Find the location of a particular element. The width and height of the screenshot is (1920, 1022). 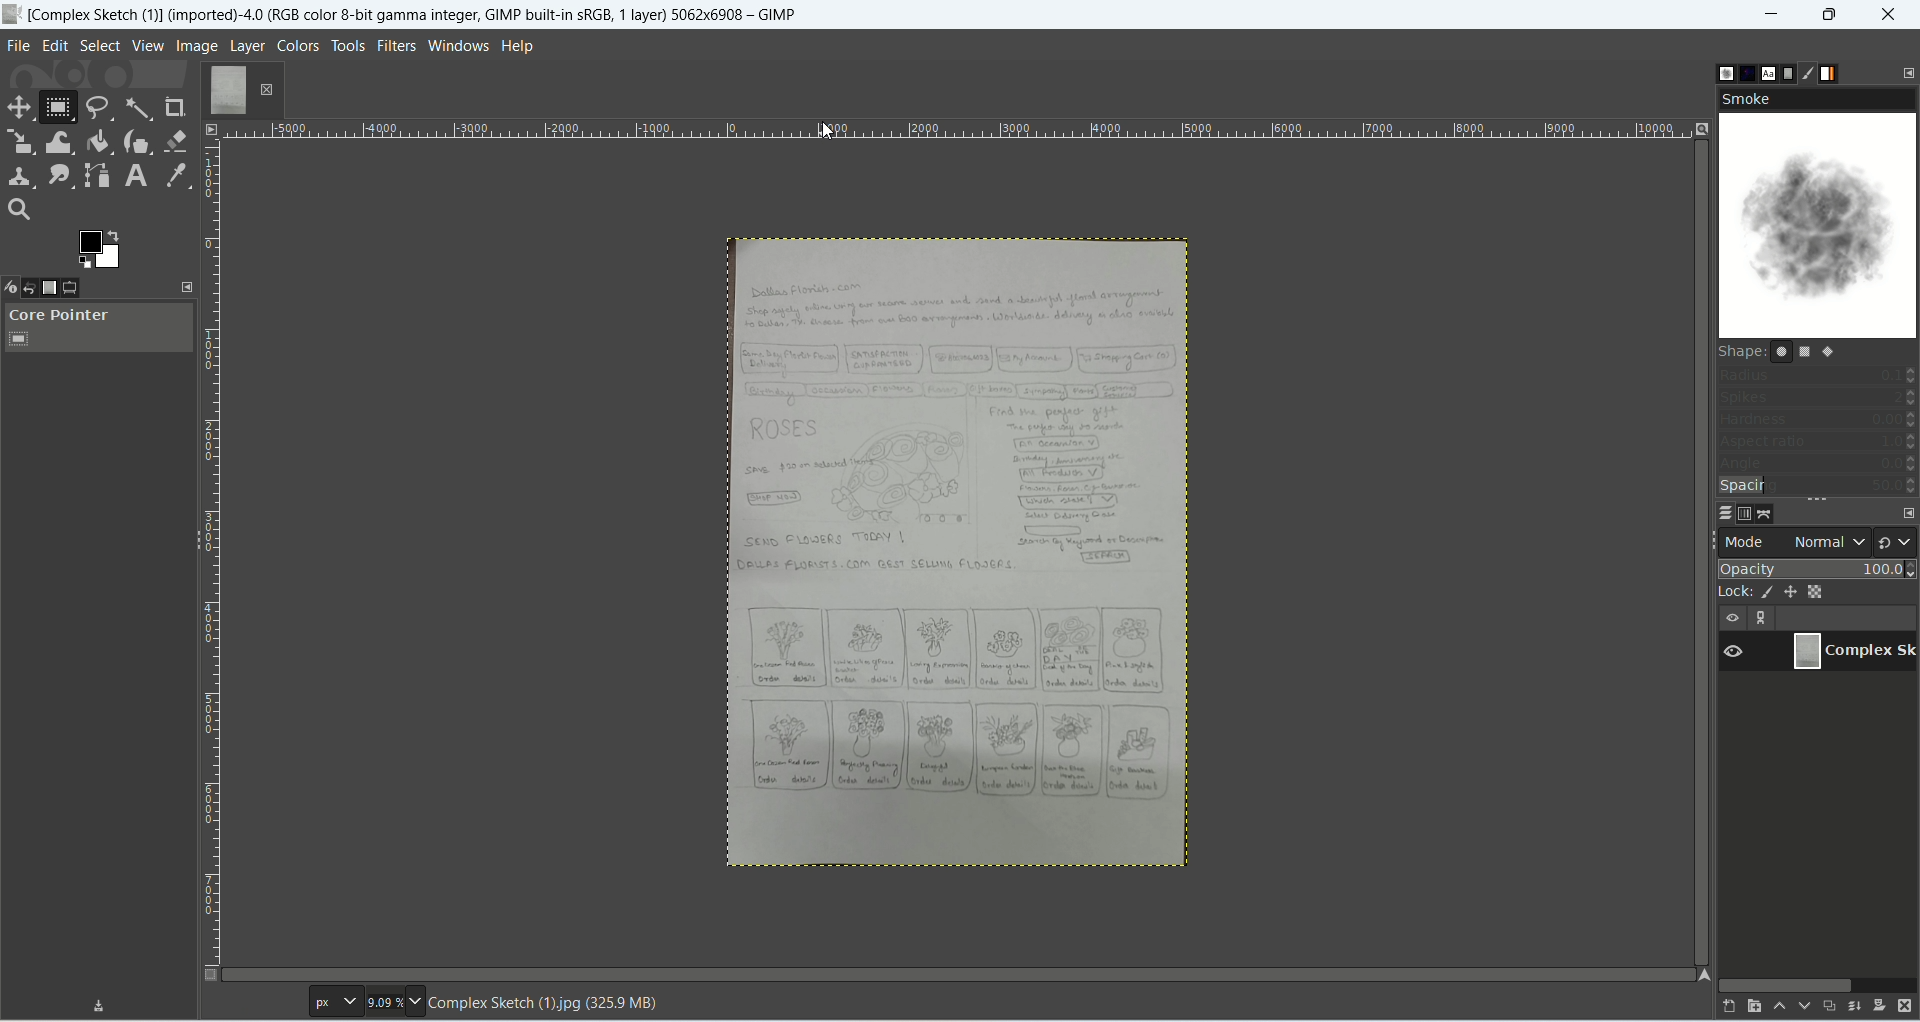

layer1 is located at coordinates (244, 91).